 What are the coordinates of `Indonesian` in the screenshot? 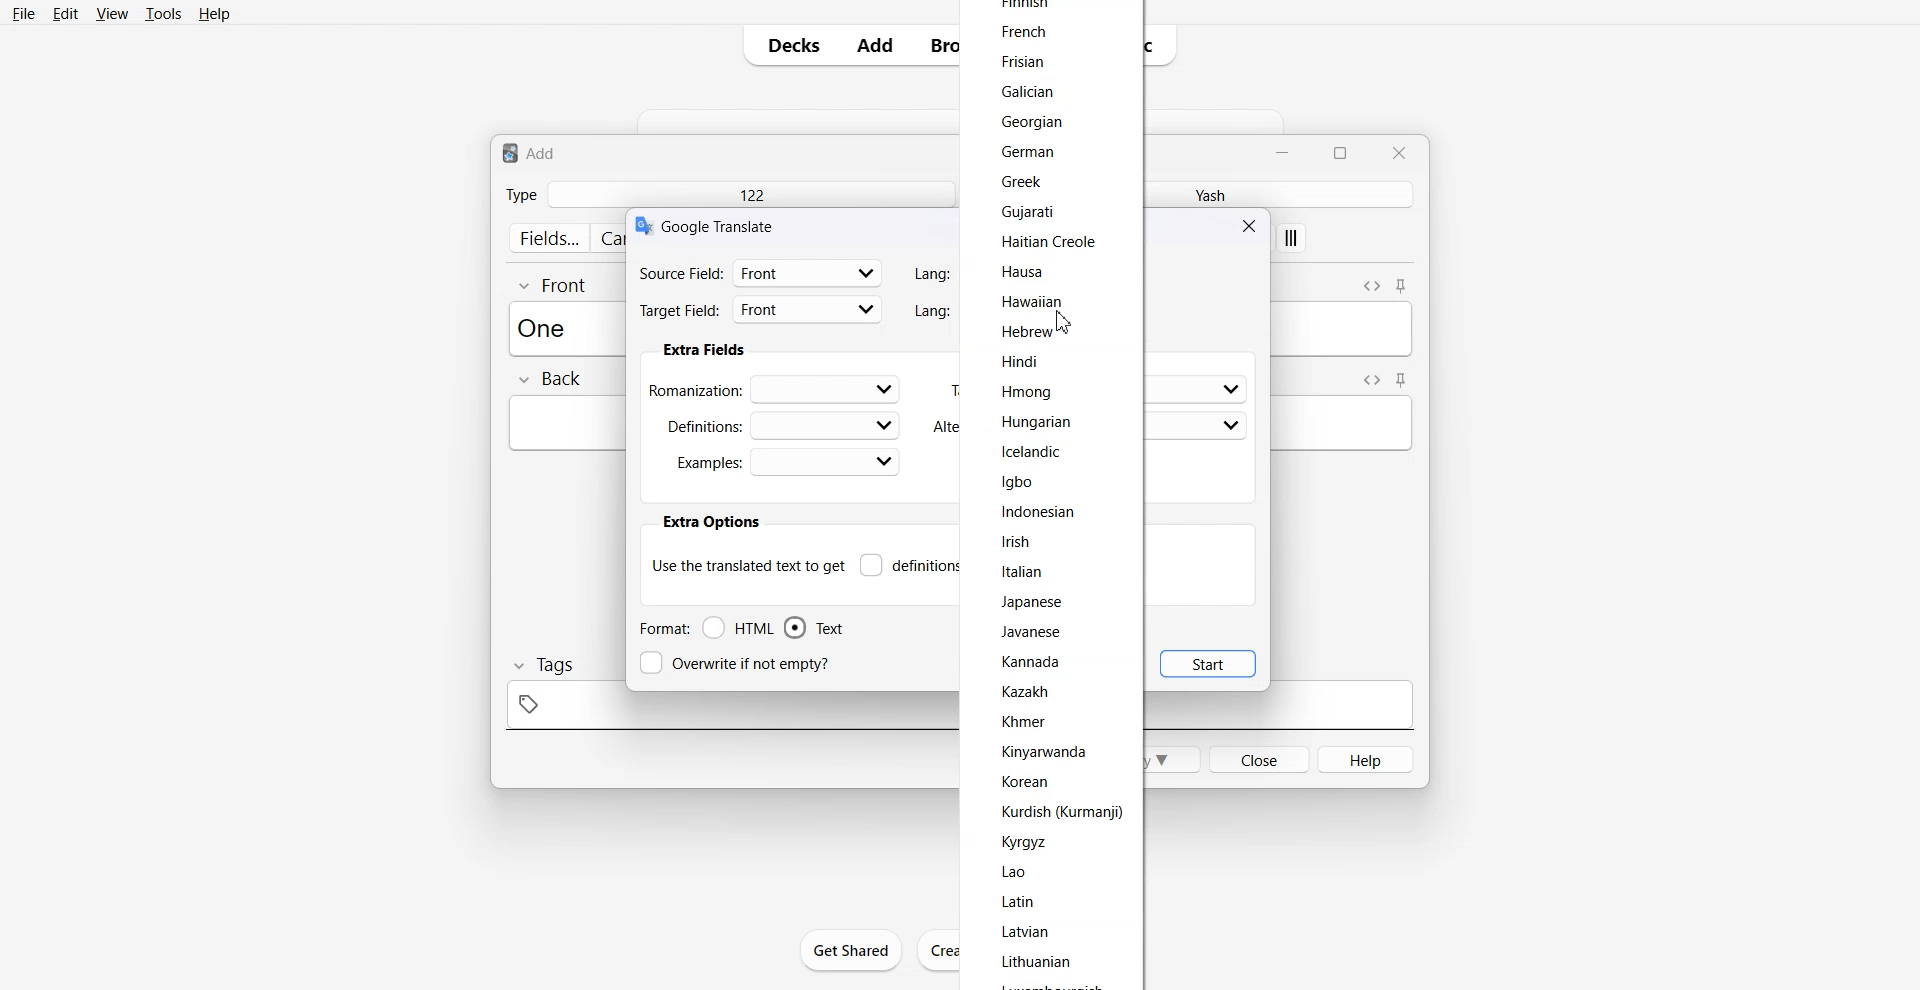 It's located at (1038, 511).